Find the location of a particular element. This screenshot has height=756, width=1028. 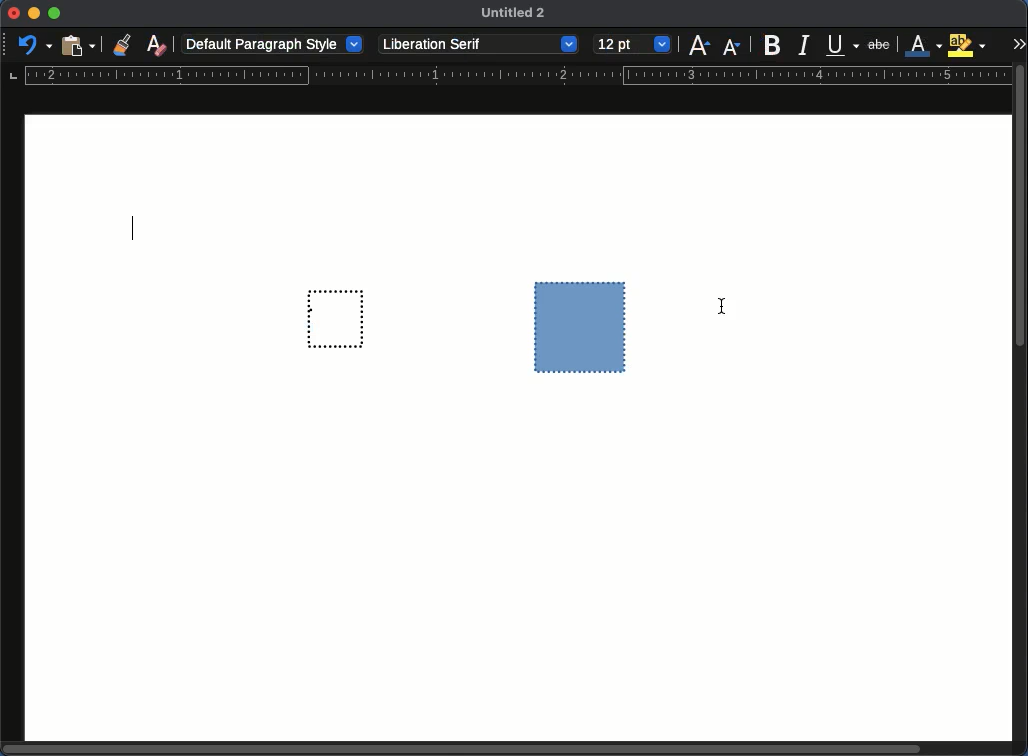

default paragraph style is located at coordinates (275, 43).